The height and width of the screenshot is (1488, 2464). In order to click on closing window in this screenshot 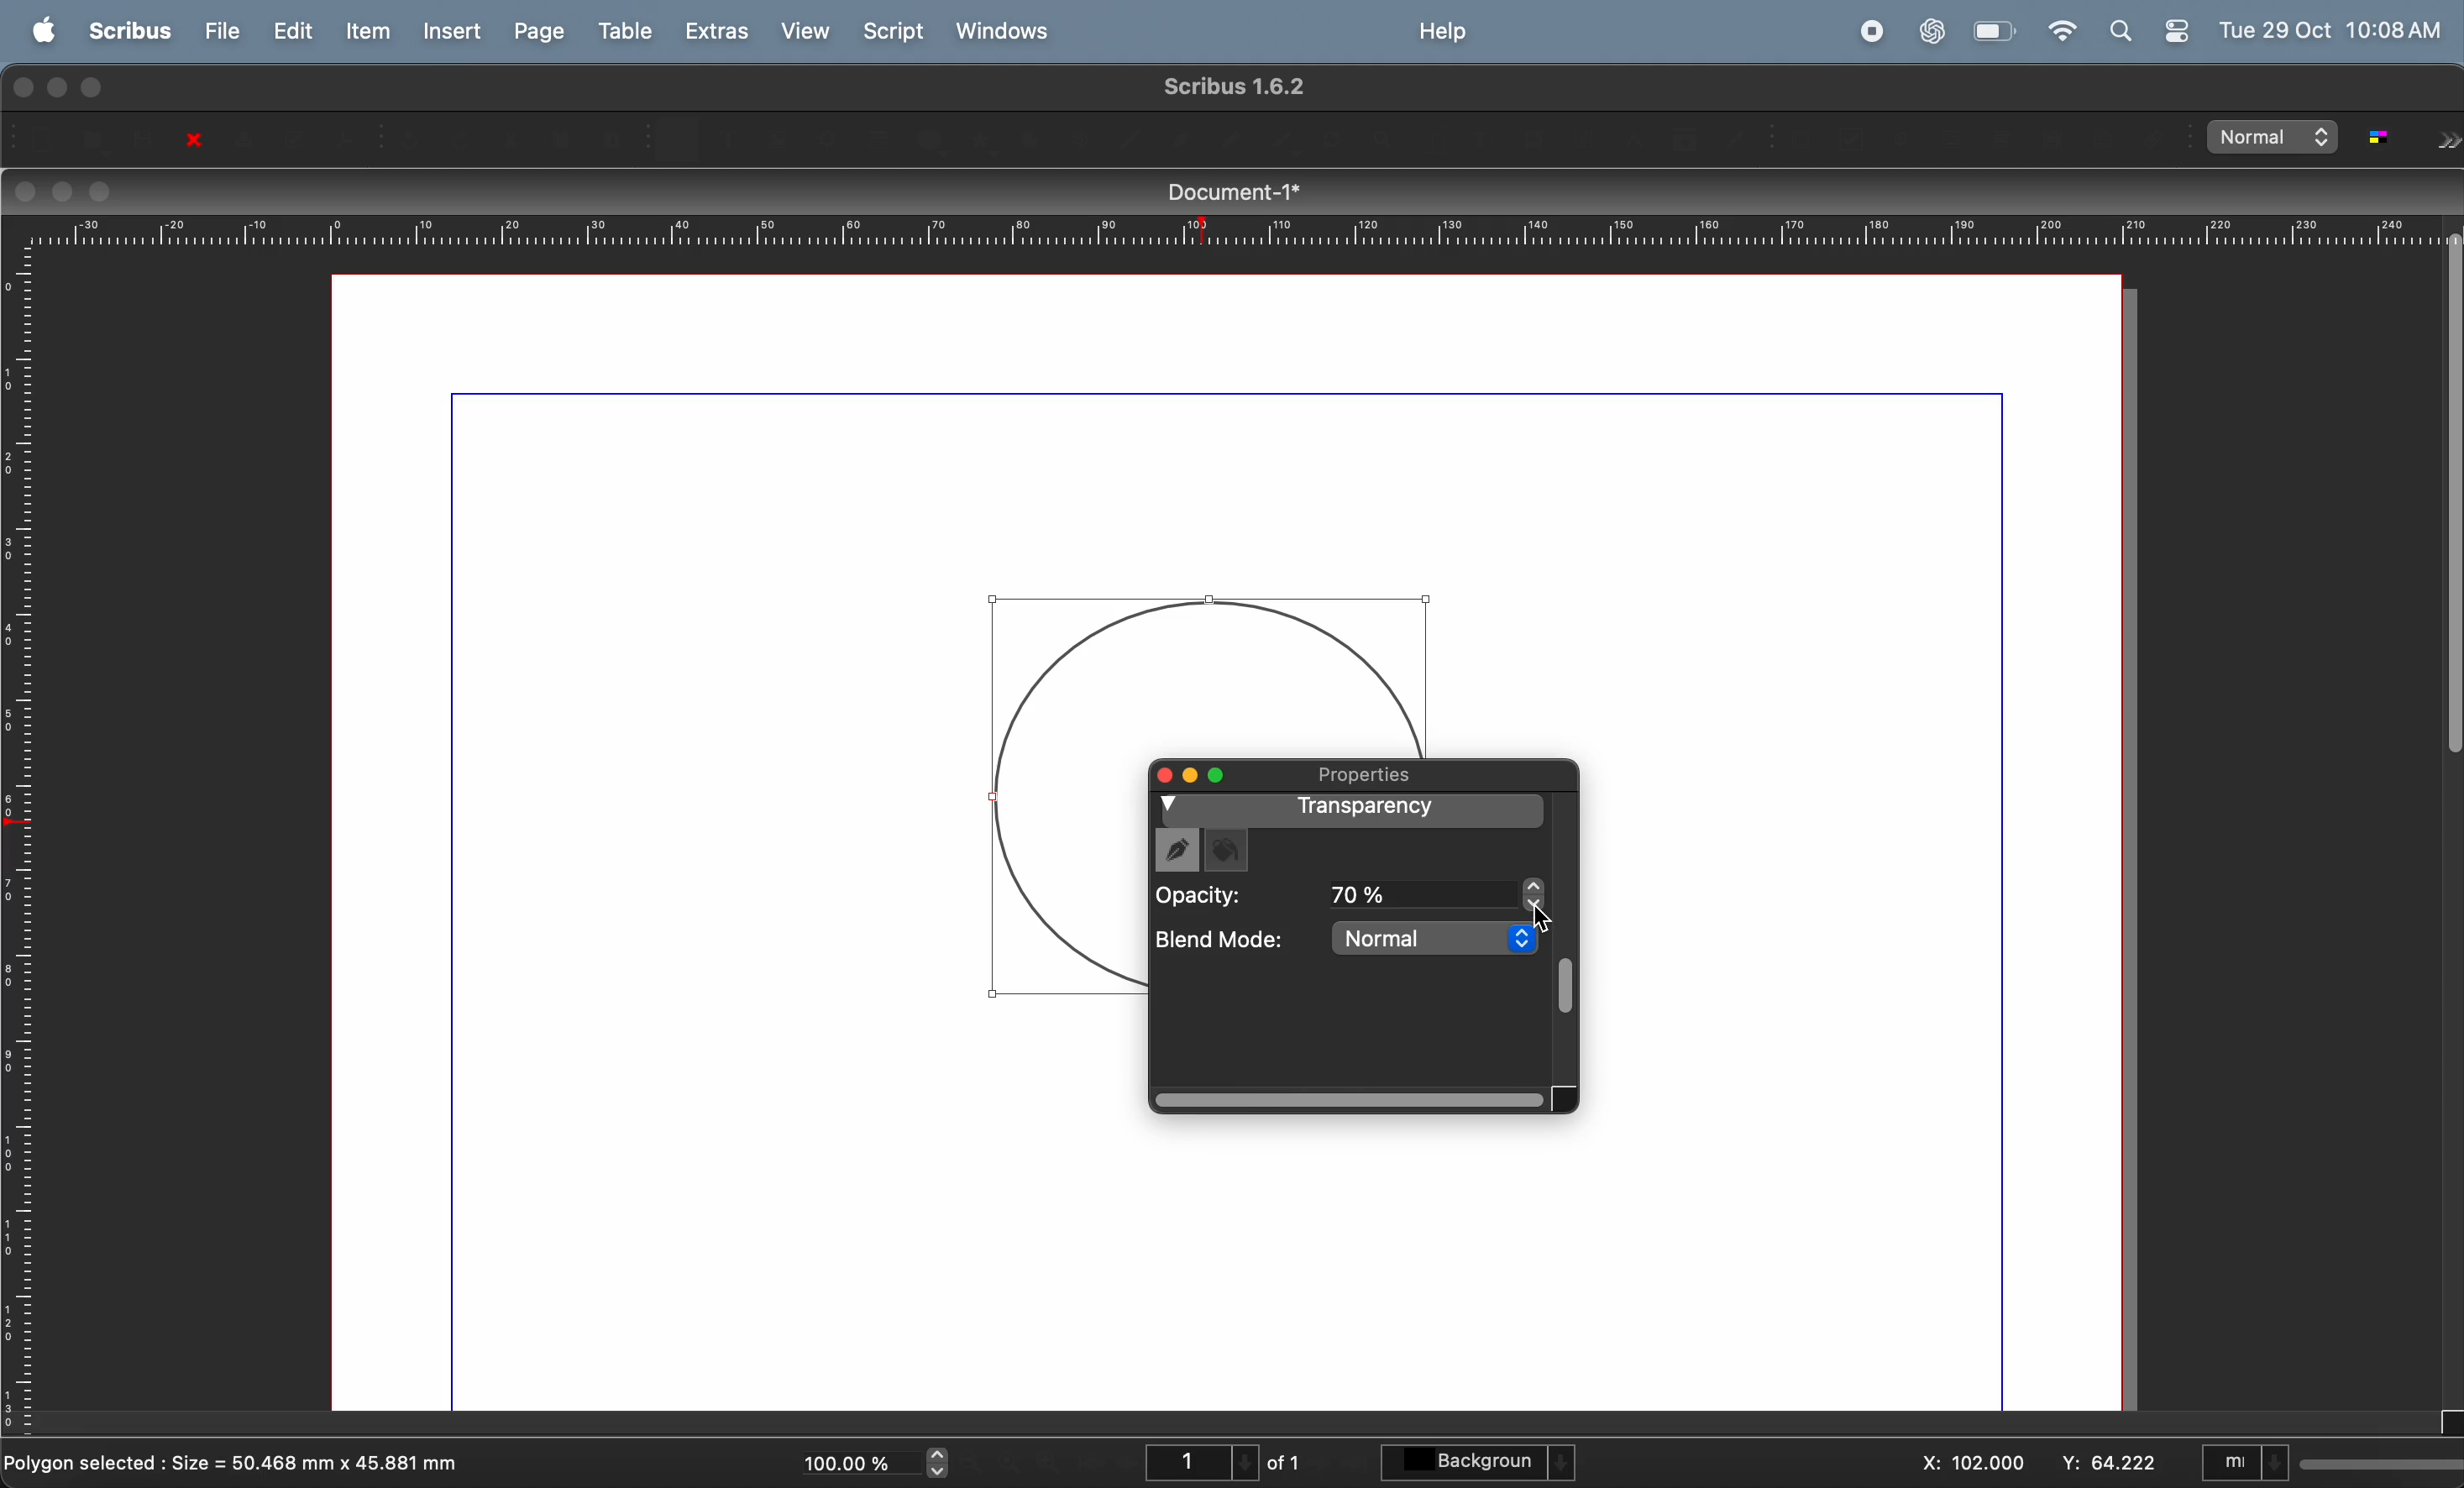, I will do `click(25, 191)`.